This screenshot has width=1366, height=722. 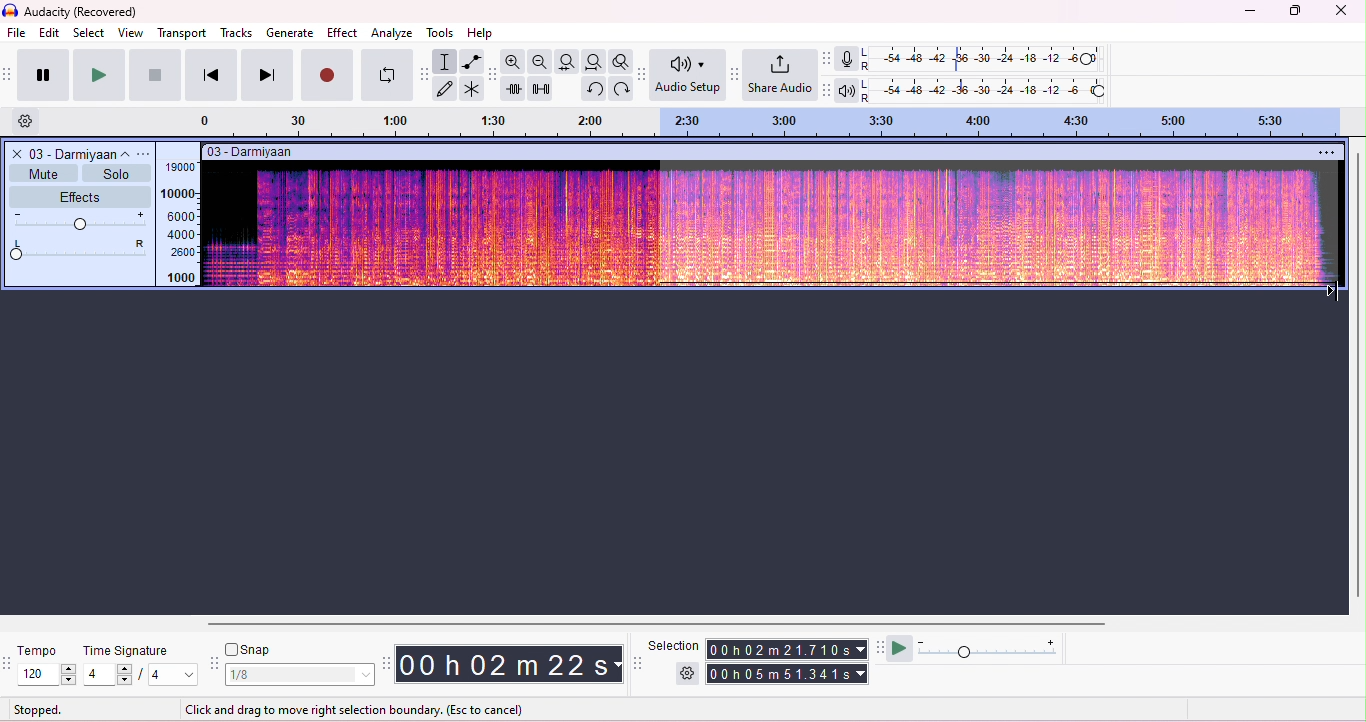 I want to click on frequency, so click(x=179, y=222).